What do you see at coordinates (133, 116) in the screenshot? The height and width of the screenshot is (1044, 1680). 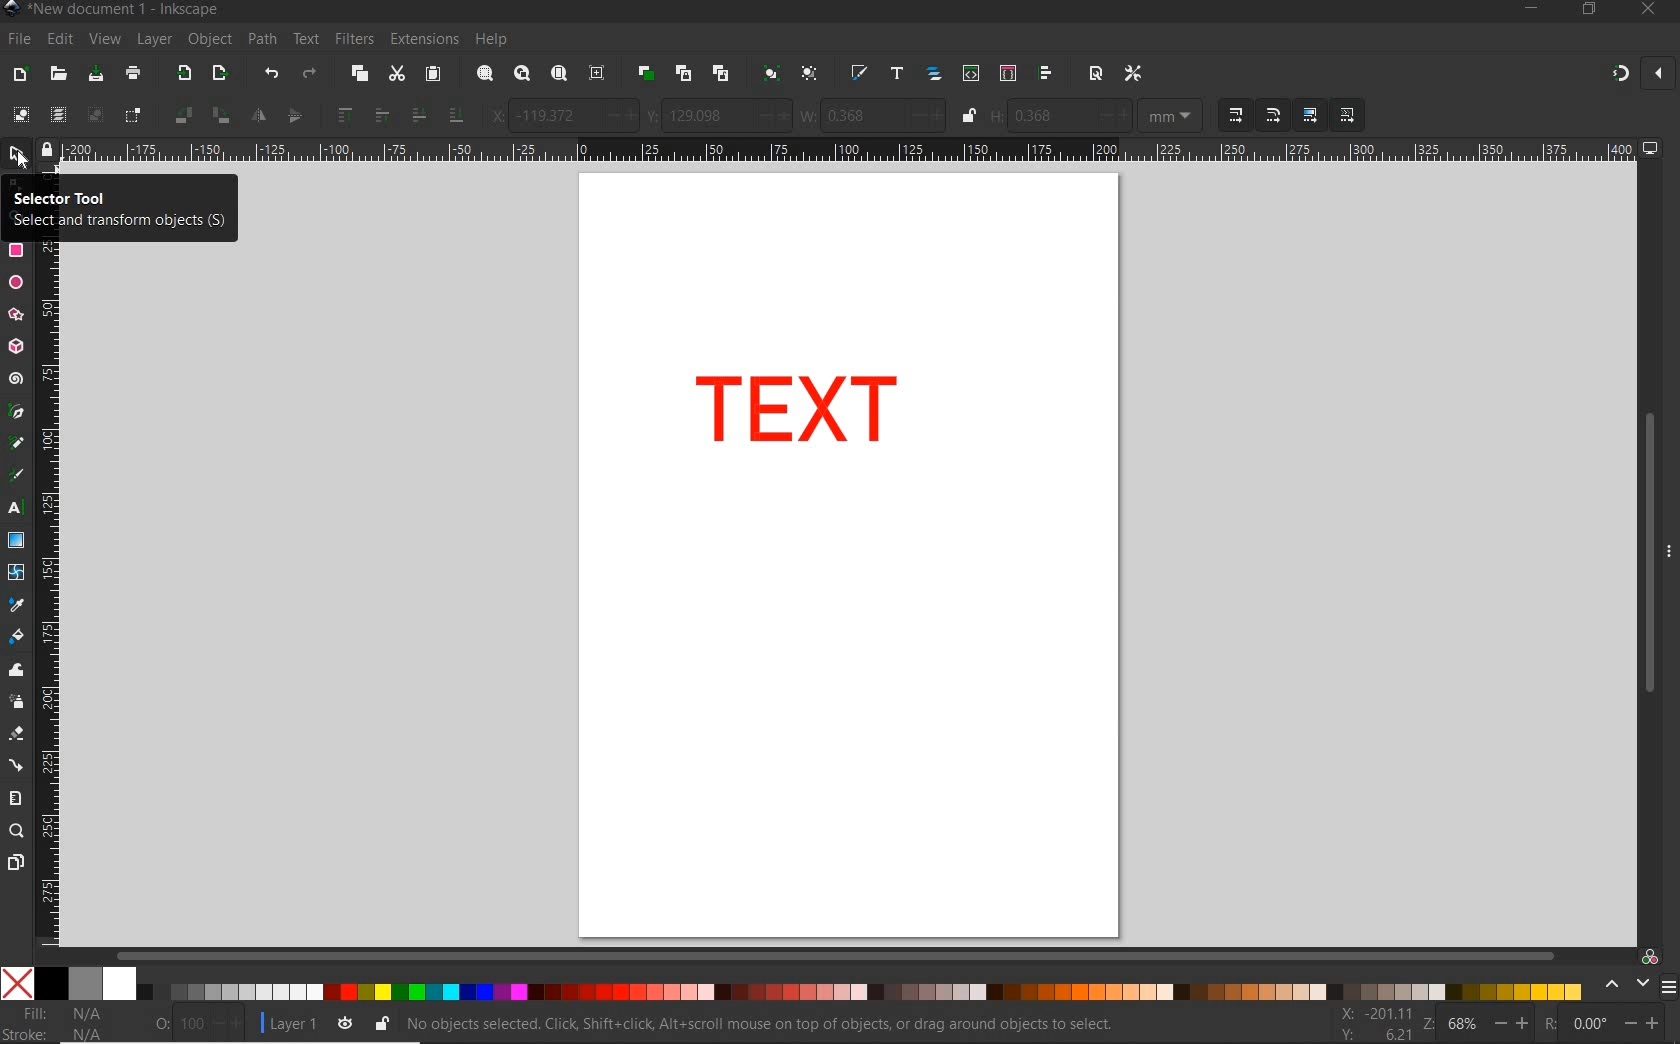 I see `TOGGLE SELECTIONBOX` at bounding box center [133, 116].